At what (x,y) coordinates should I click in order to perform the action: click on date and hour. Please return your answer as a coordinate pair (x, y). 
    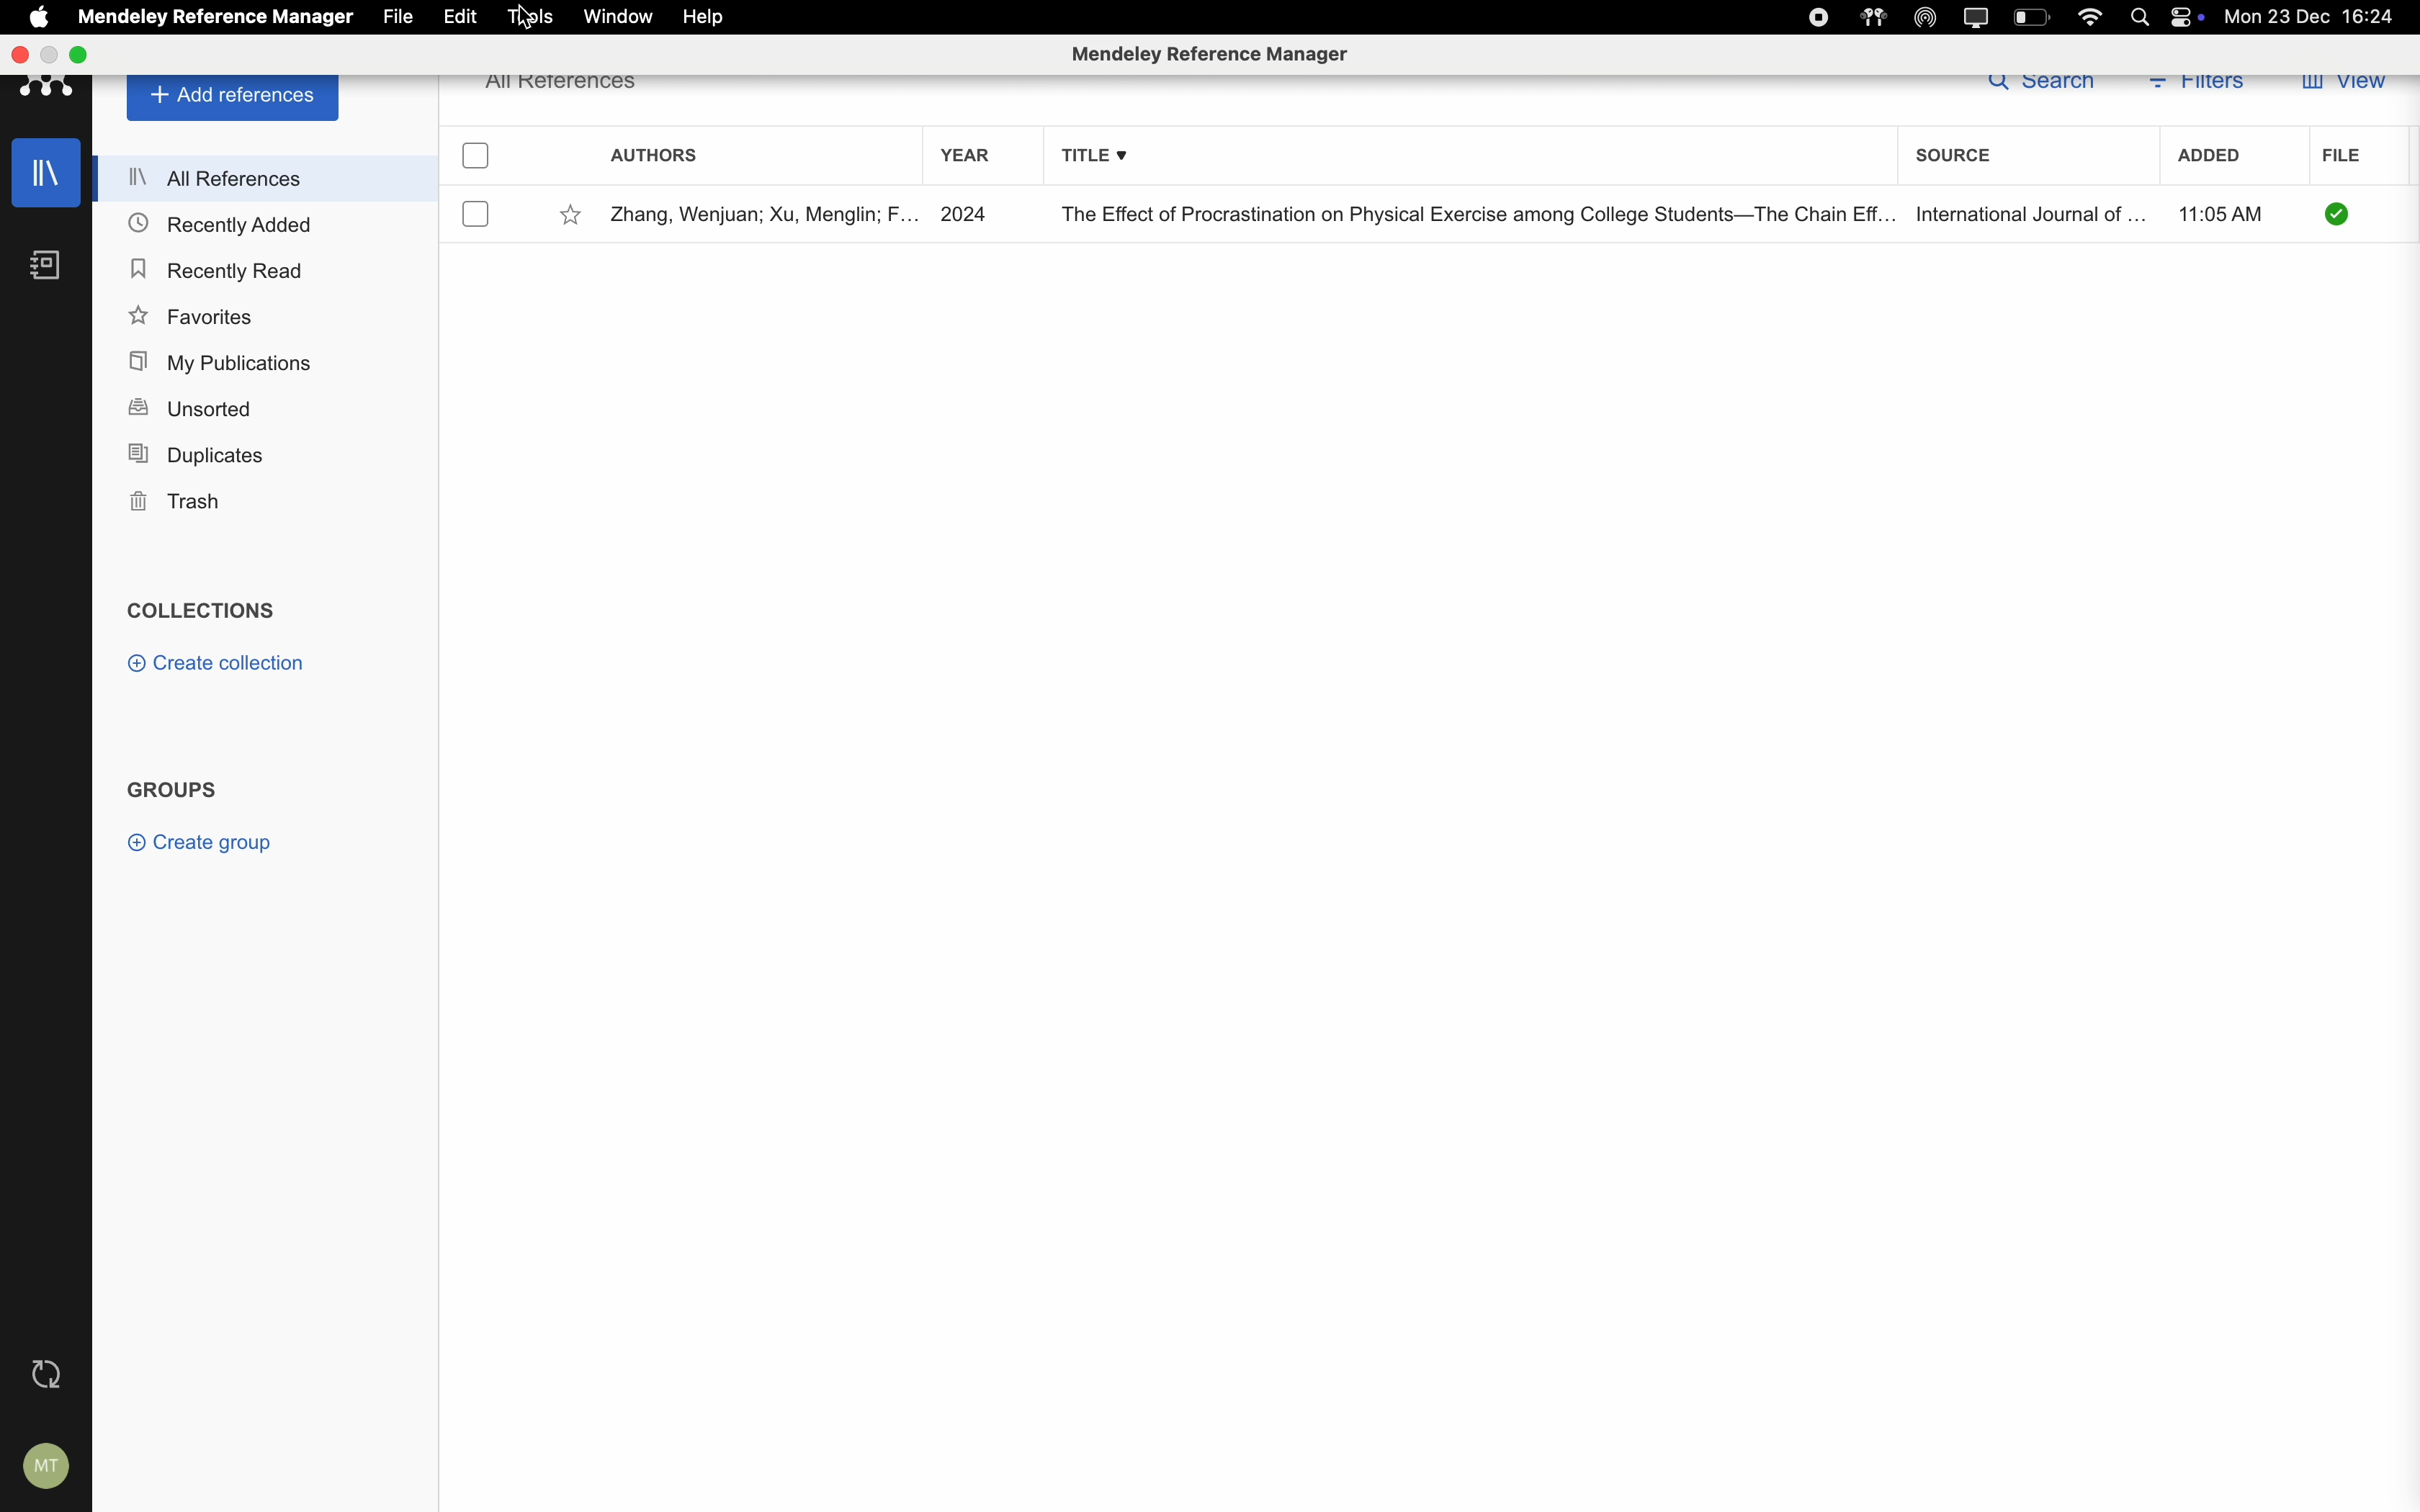
    Looking at the image, I should click on (2310, 16).